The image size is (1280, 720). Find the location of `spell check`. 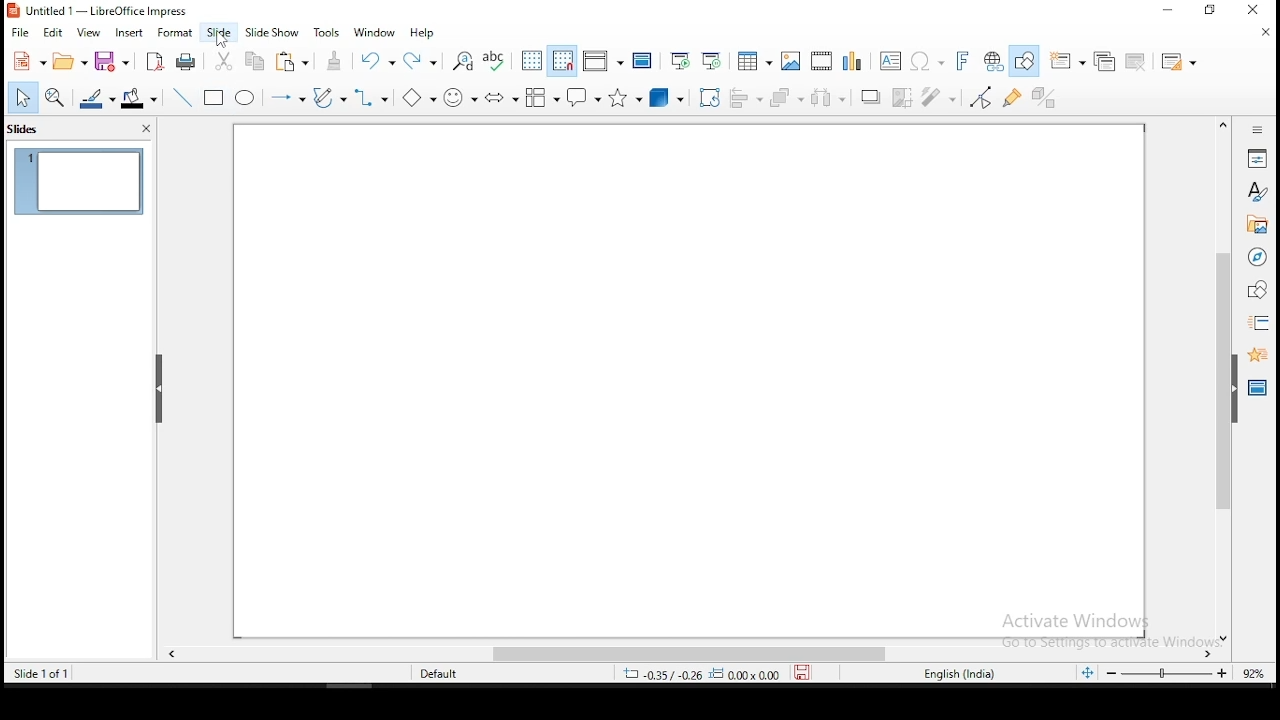

spell check is located at coordinates (497, 61).